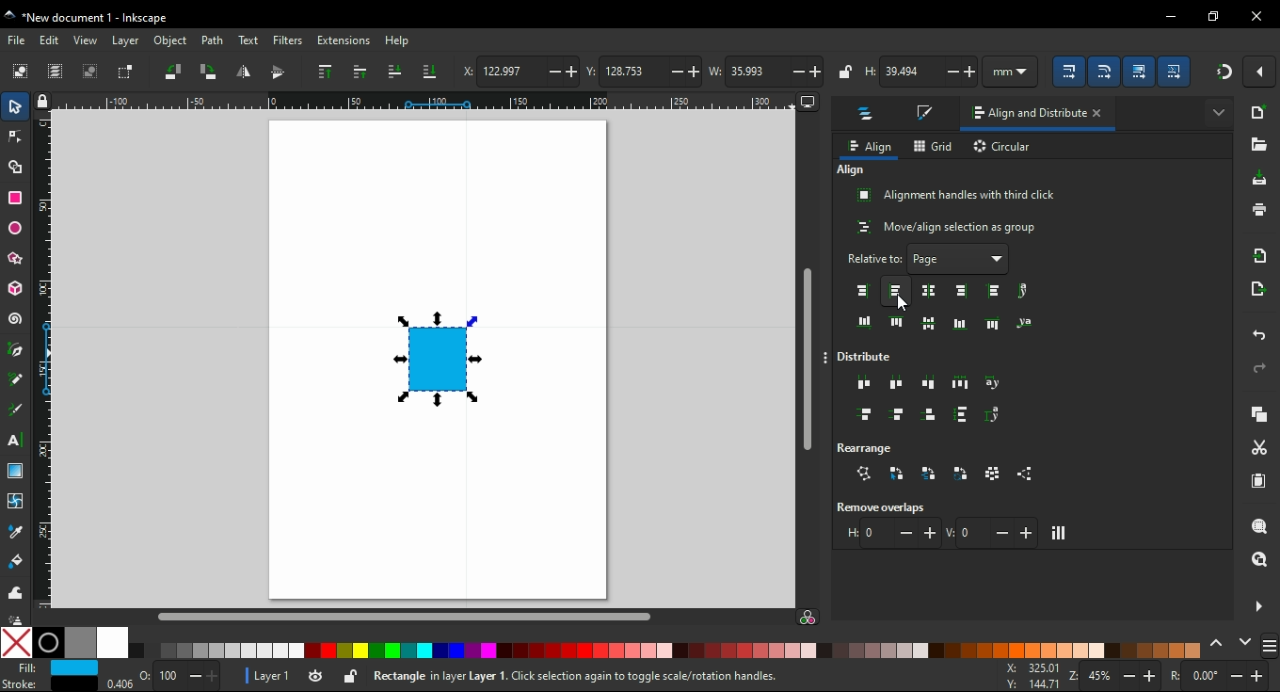 The width and height of the screenshot is (1280, 692). Describe the element at coordinates (814, 620) in the screenshot. I see `color manager` at that location.